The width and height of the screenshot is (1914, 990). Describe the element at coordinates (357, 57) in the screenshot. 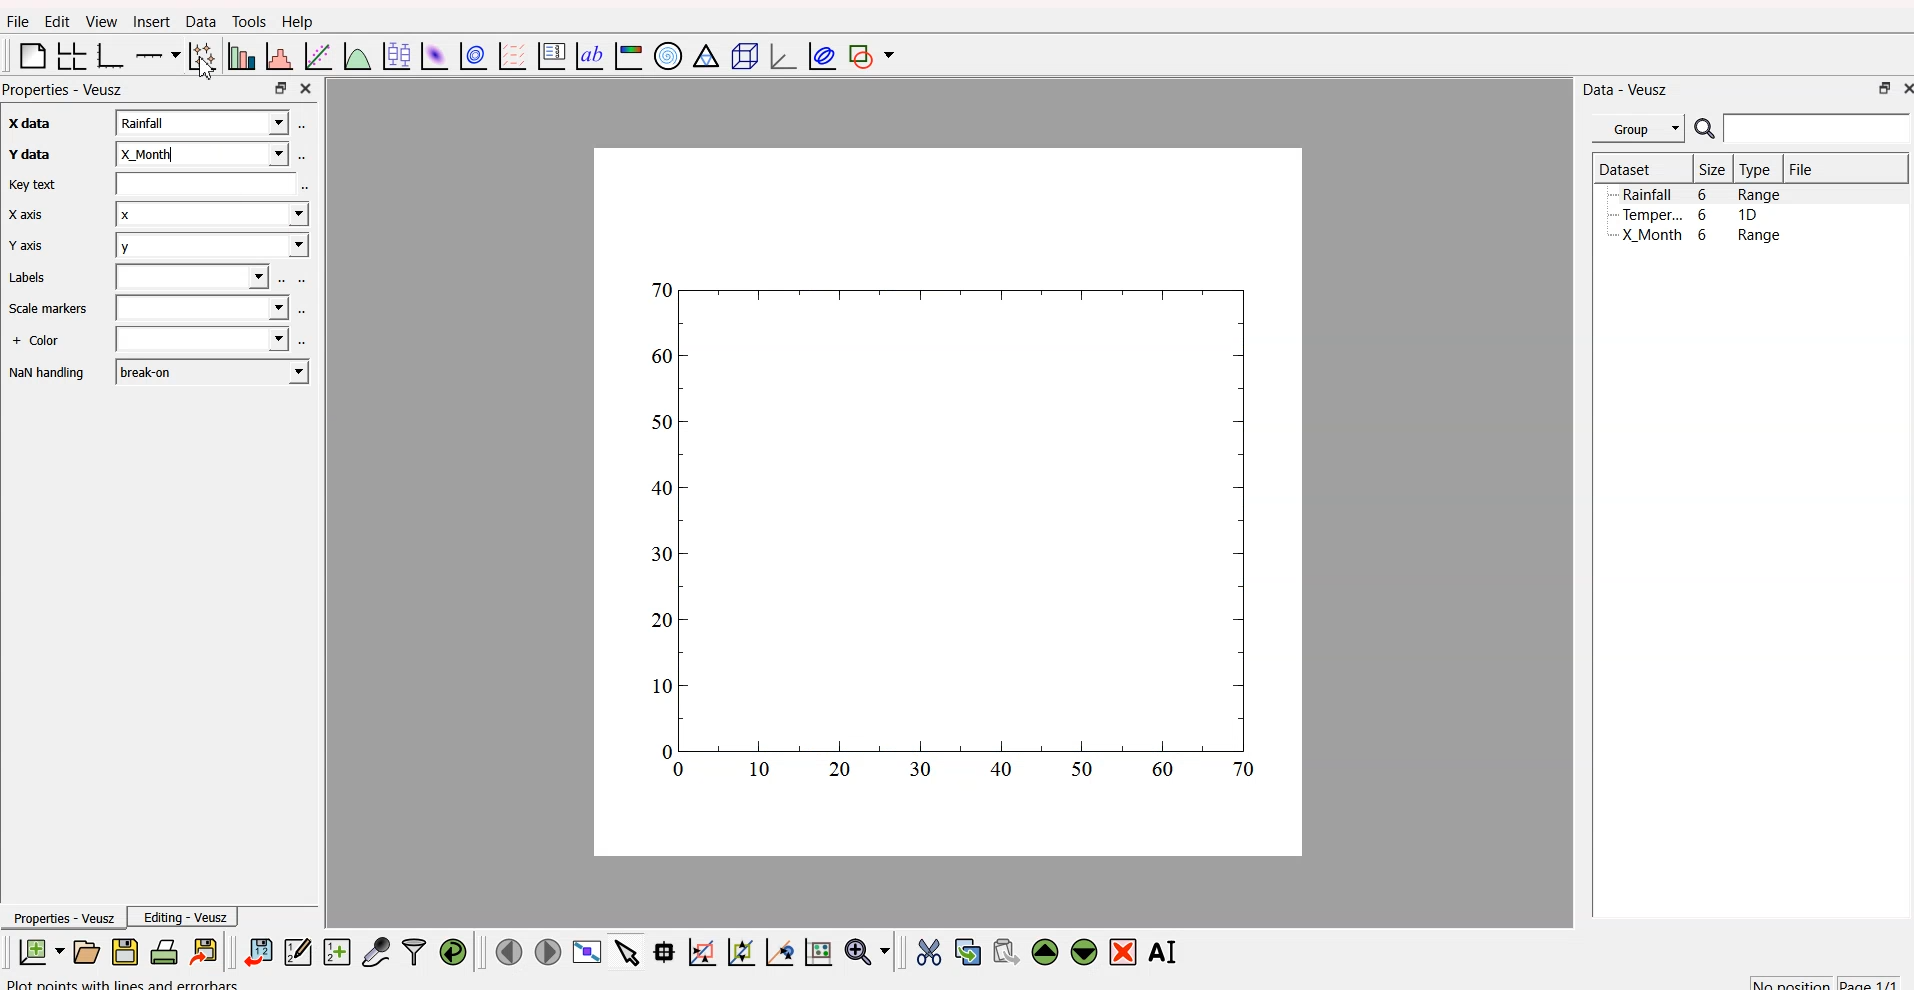

I see `plot function` at that location.